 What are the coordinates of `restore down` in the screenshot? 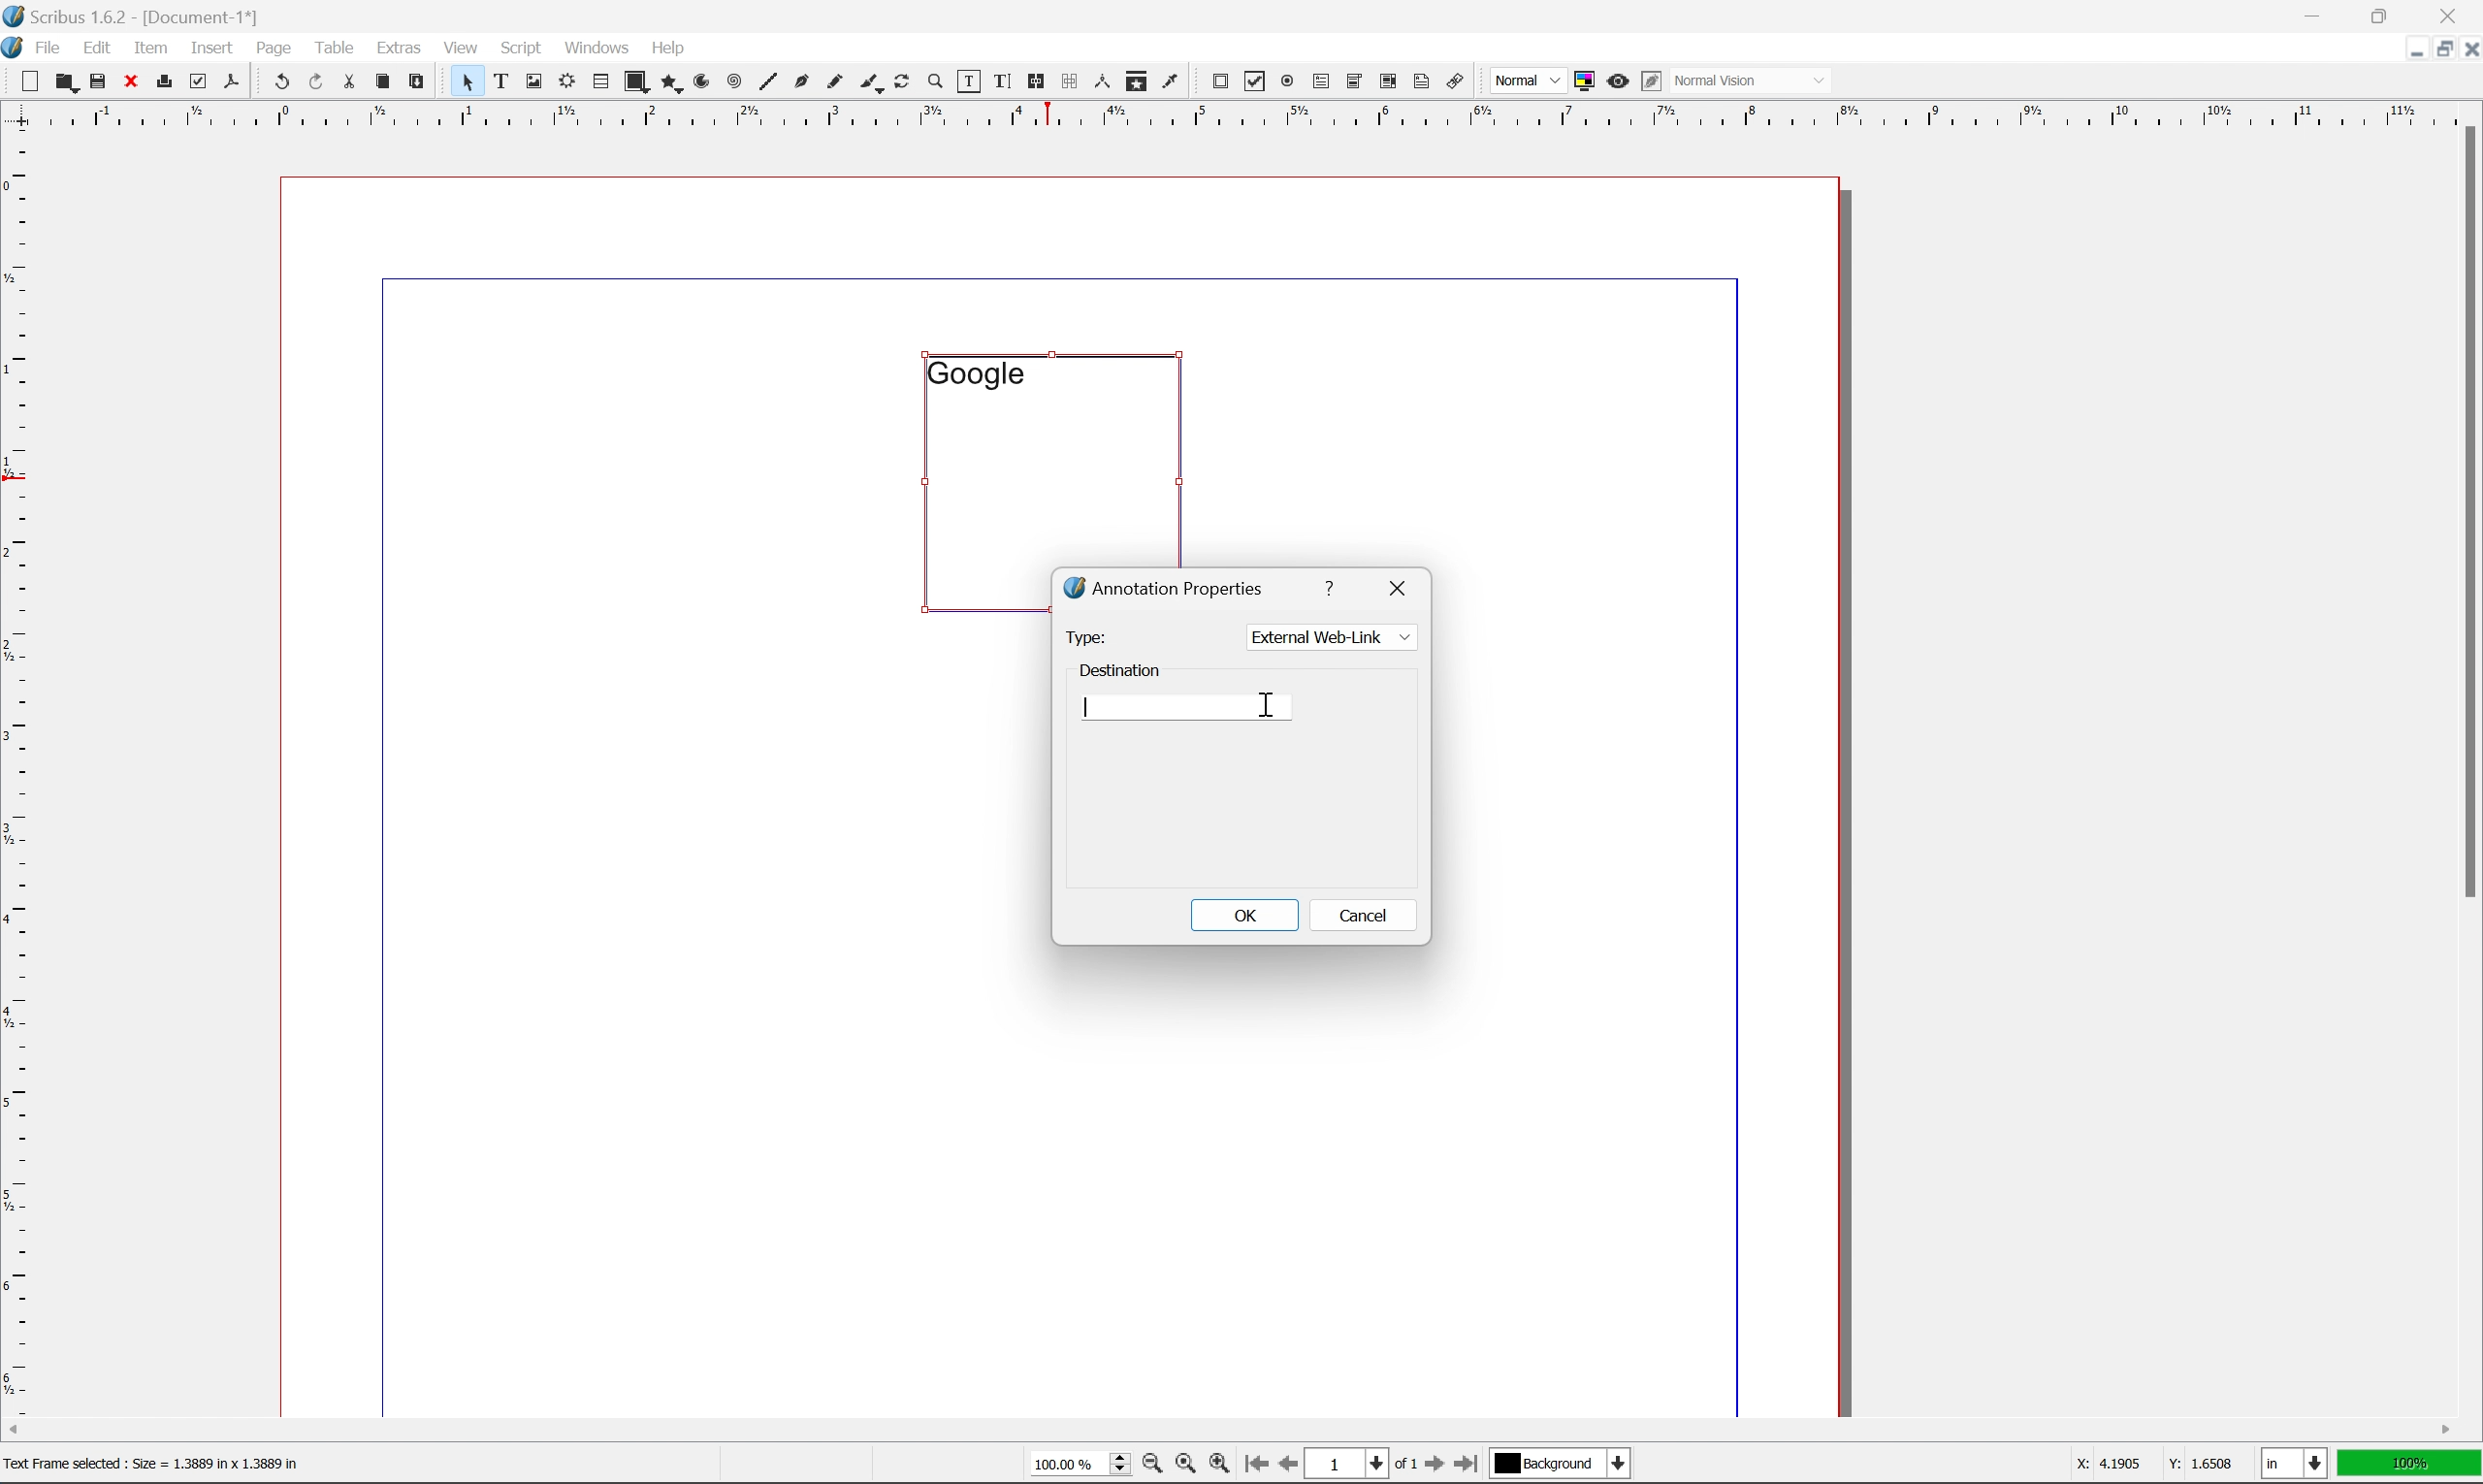 It's located at (2385, 15).